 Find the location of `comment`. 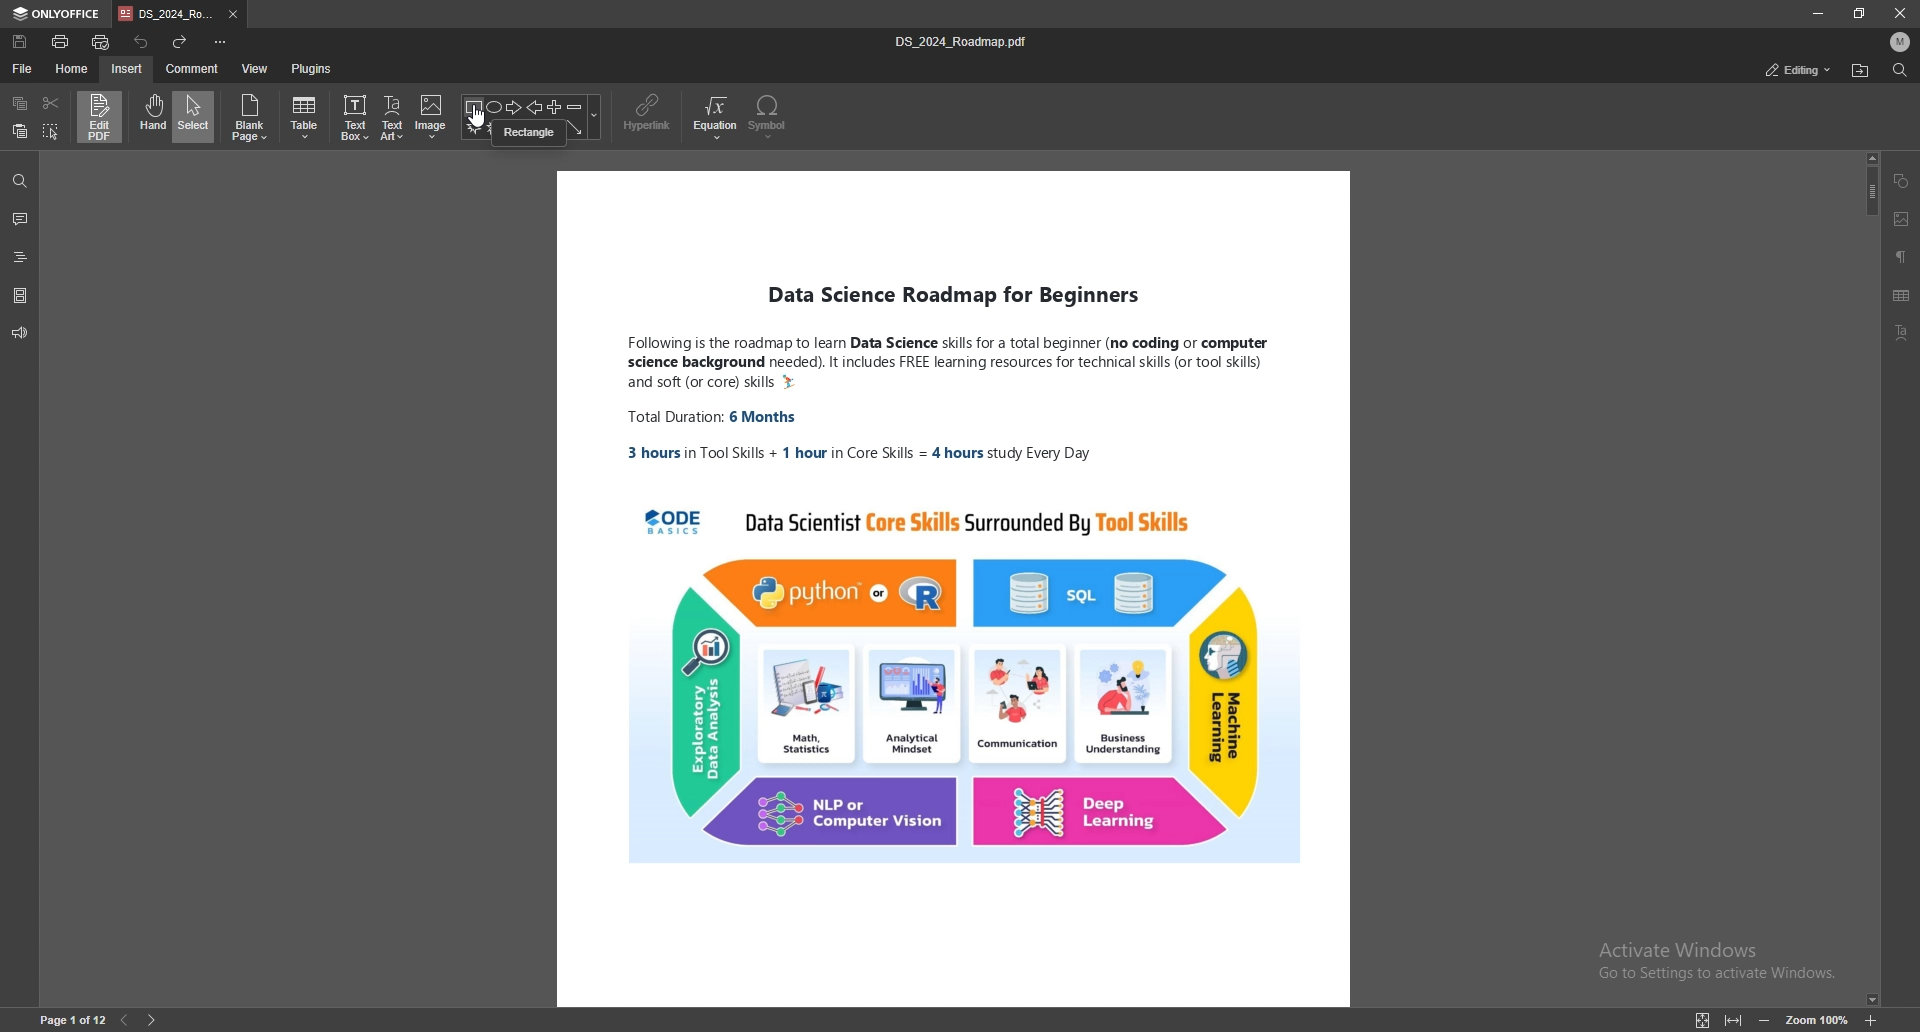

comment is located at coordinates (21, 219).